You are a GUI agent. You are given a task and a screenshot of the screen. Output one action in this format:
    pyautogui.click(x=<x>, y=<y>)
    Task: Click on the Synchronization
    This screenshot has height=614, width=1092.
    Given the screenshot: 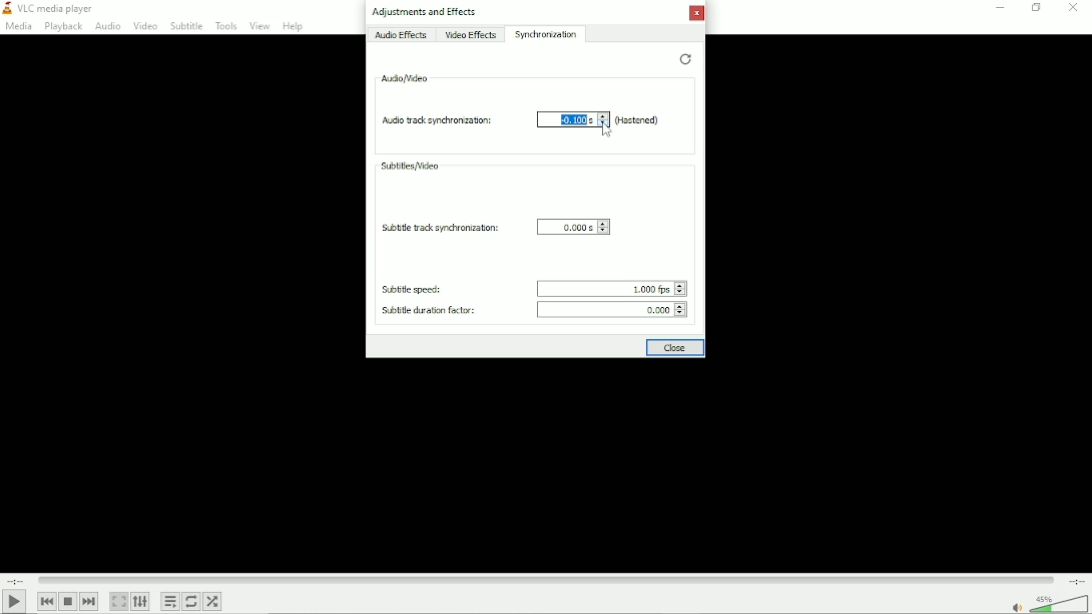 What is the action you would take?
    pyautogui.click(x=547, y=34)
    